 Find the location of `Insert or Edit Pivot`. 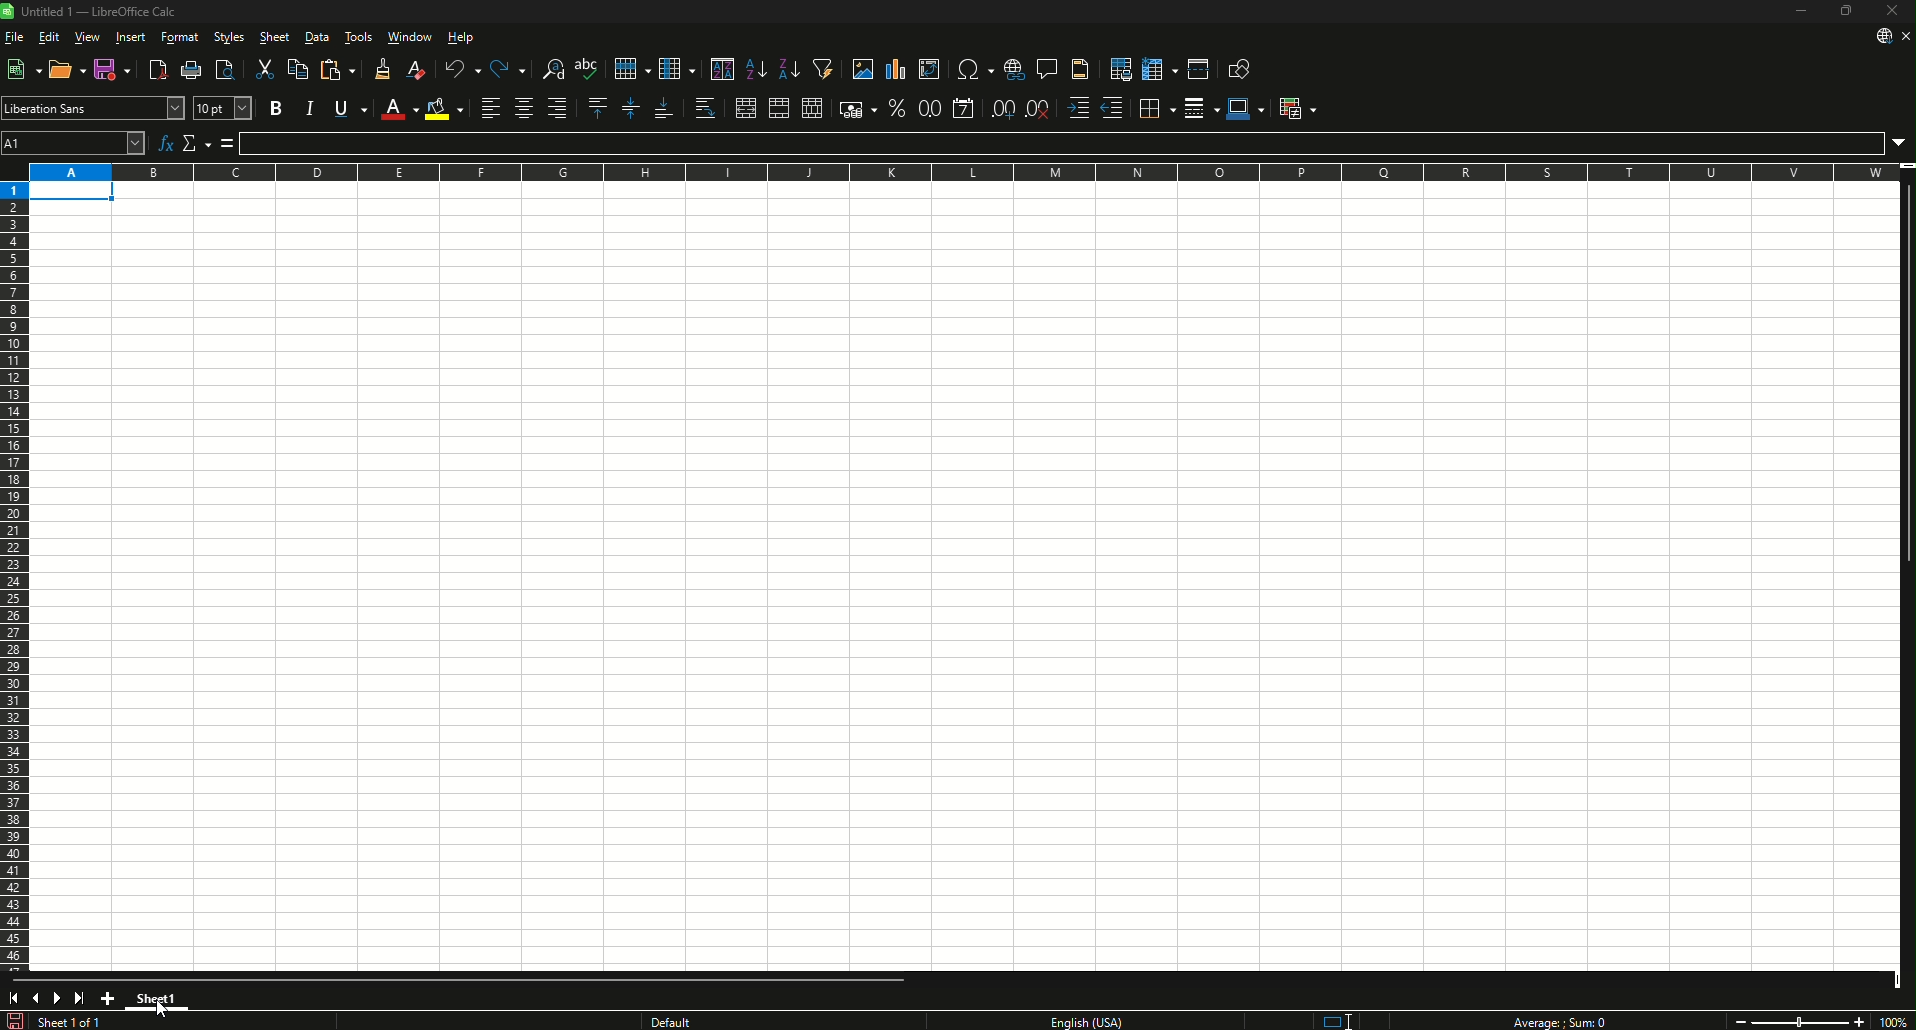

Insert or Edit Pivot is located at coordinates (929, 69).